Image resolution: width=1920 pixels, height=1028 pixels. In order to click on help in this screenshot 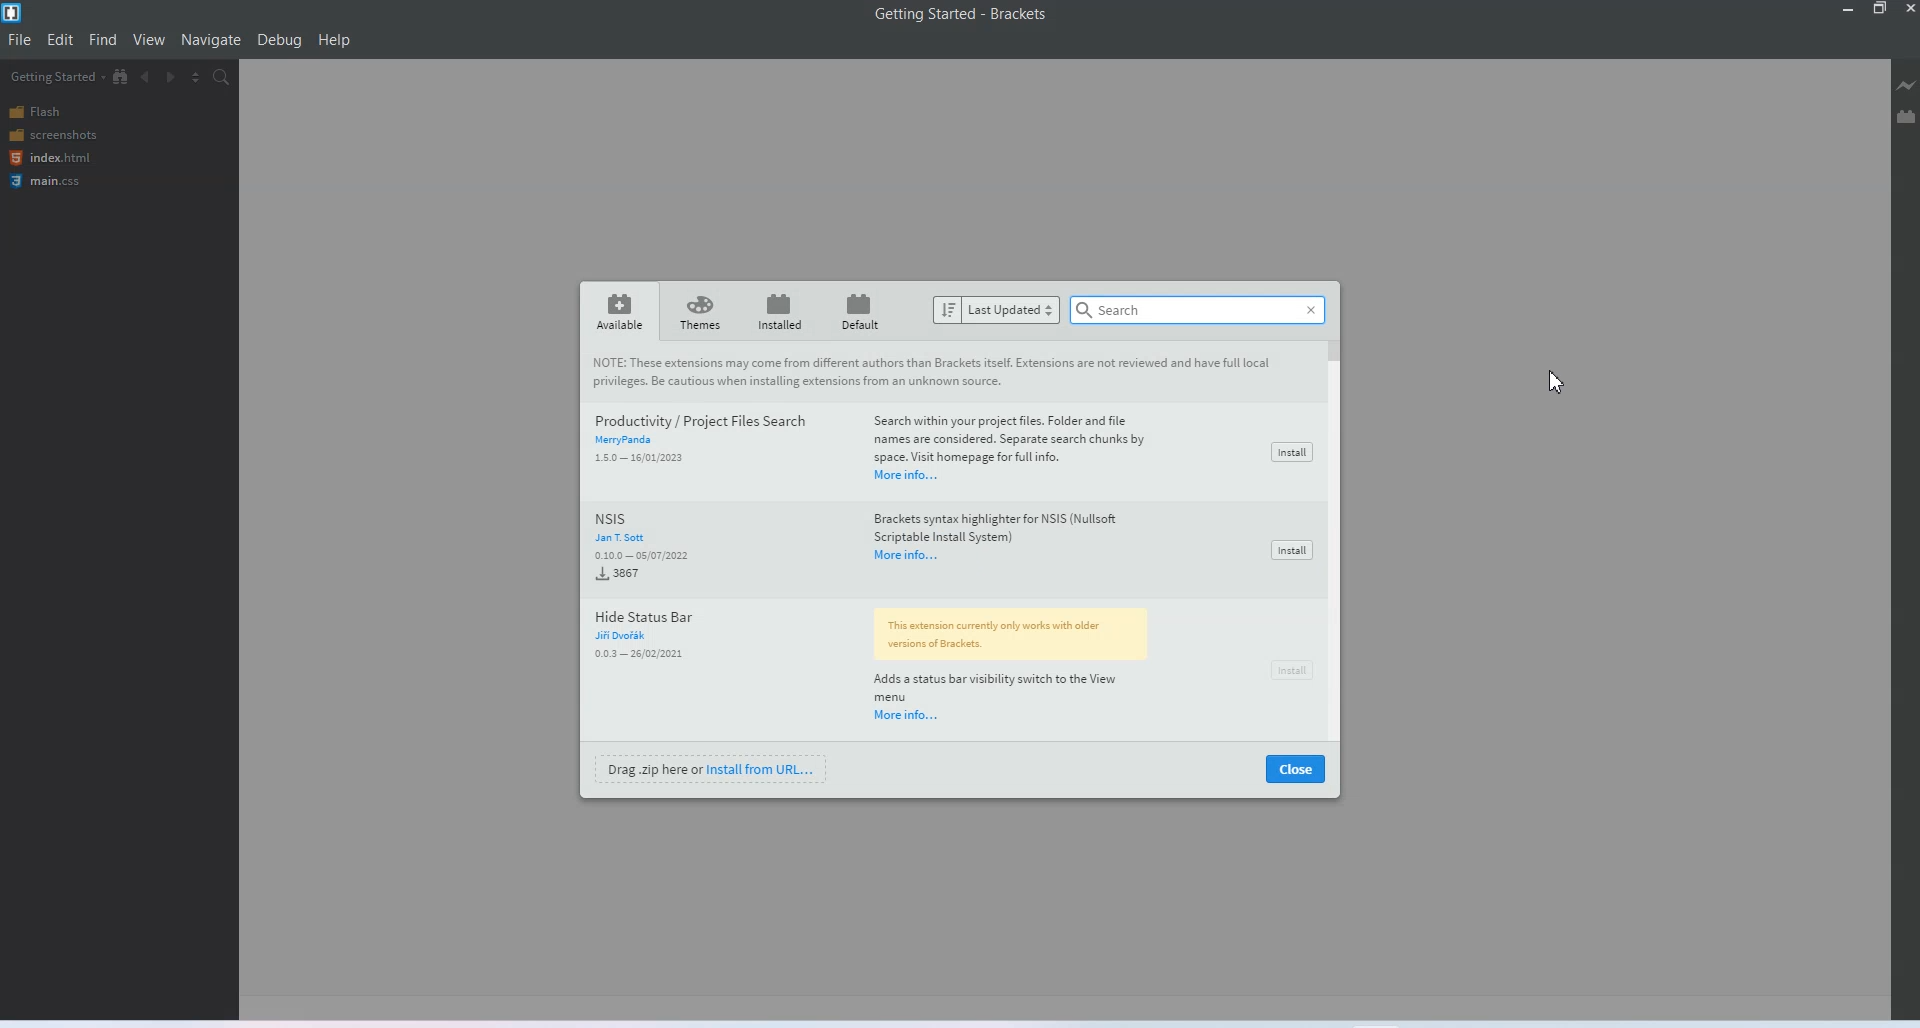, I will do `click(335, 40)`.